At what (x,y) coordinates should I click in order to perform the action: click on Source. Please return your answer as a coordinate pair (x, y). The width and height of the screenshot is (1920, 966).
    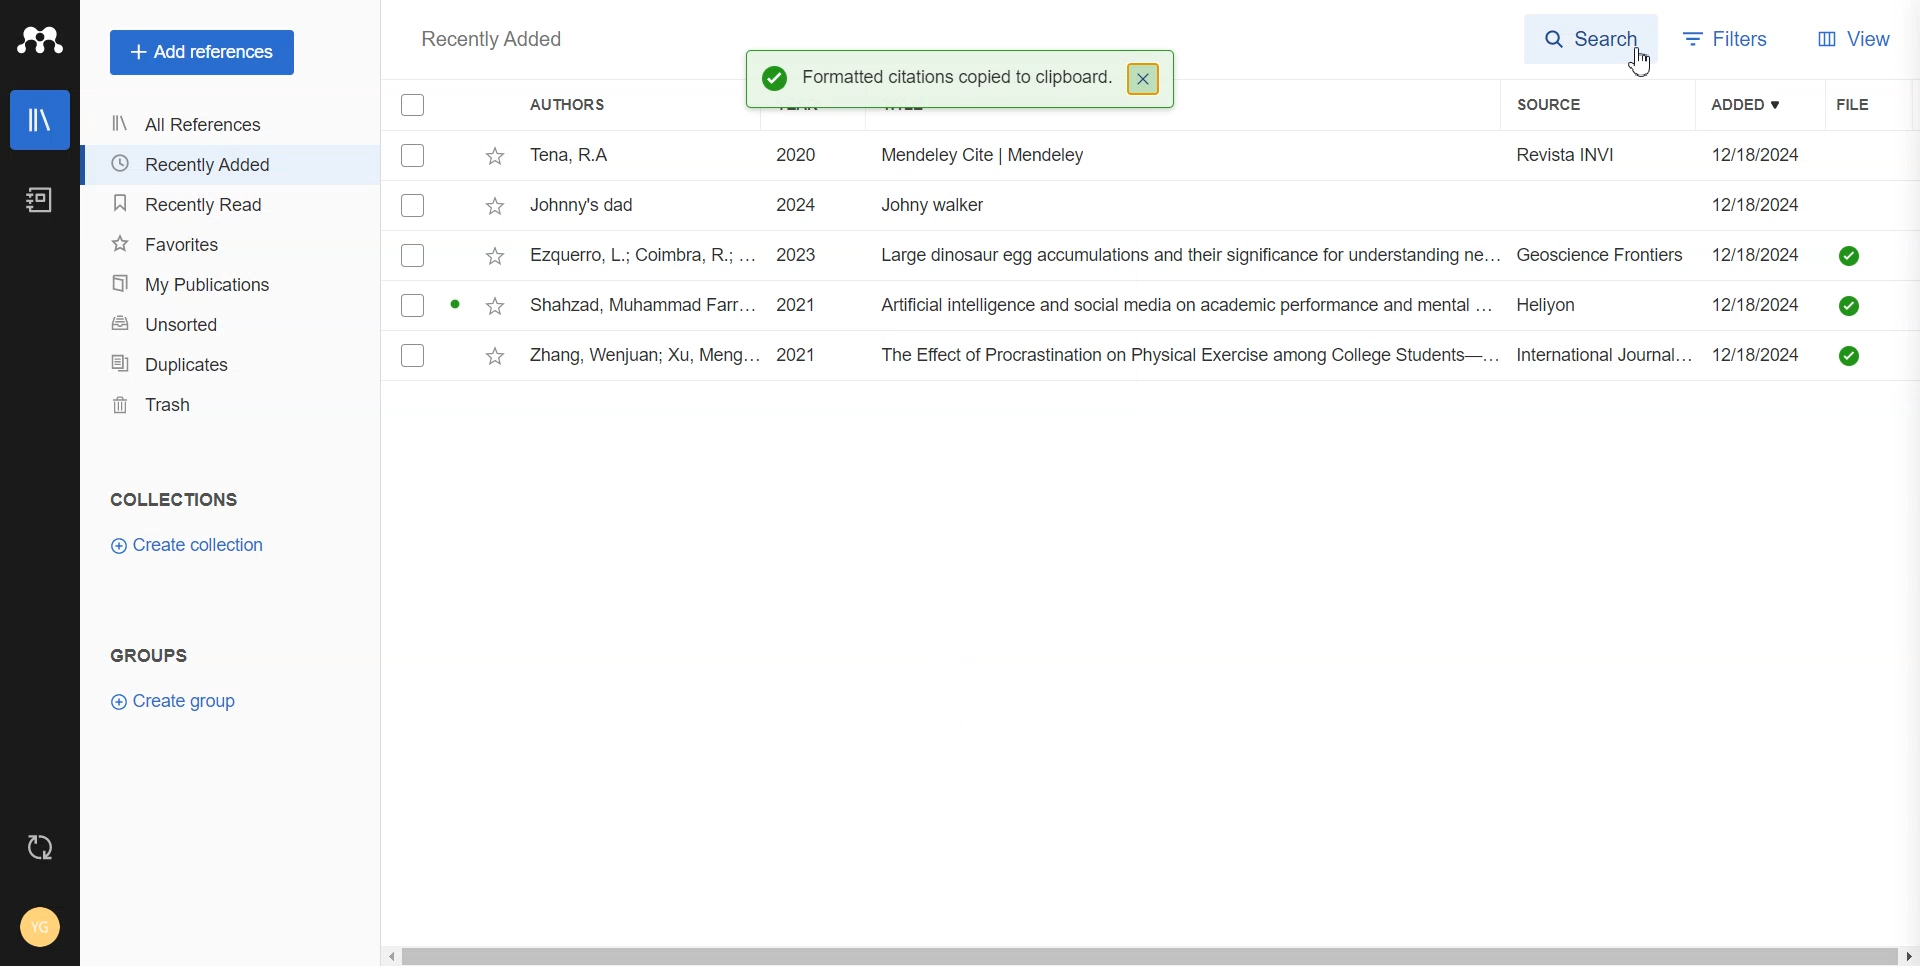
    Looking at the image, I should click on (1562, 106).